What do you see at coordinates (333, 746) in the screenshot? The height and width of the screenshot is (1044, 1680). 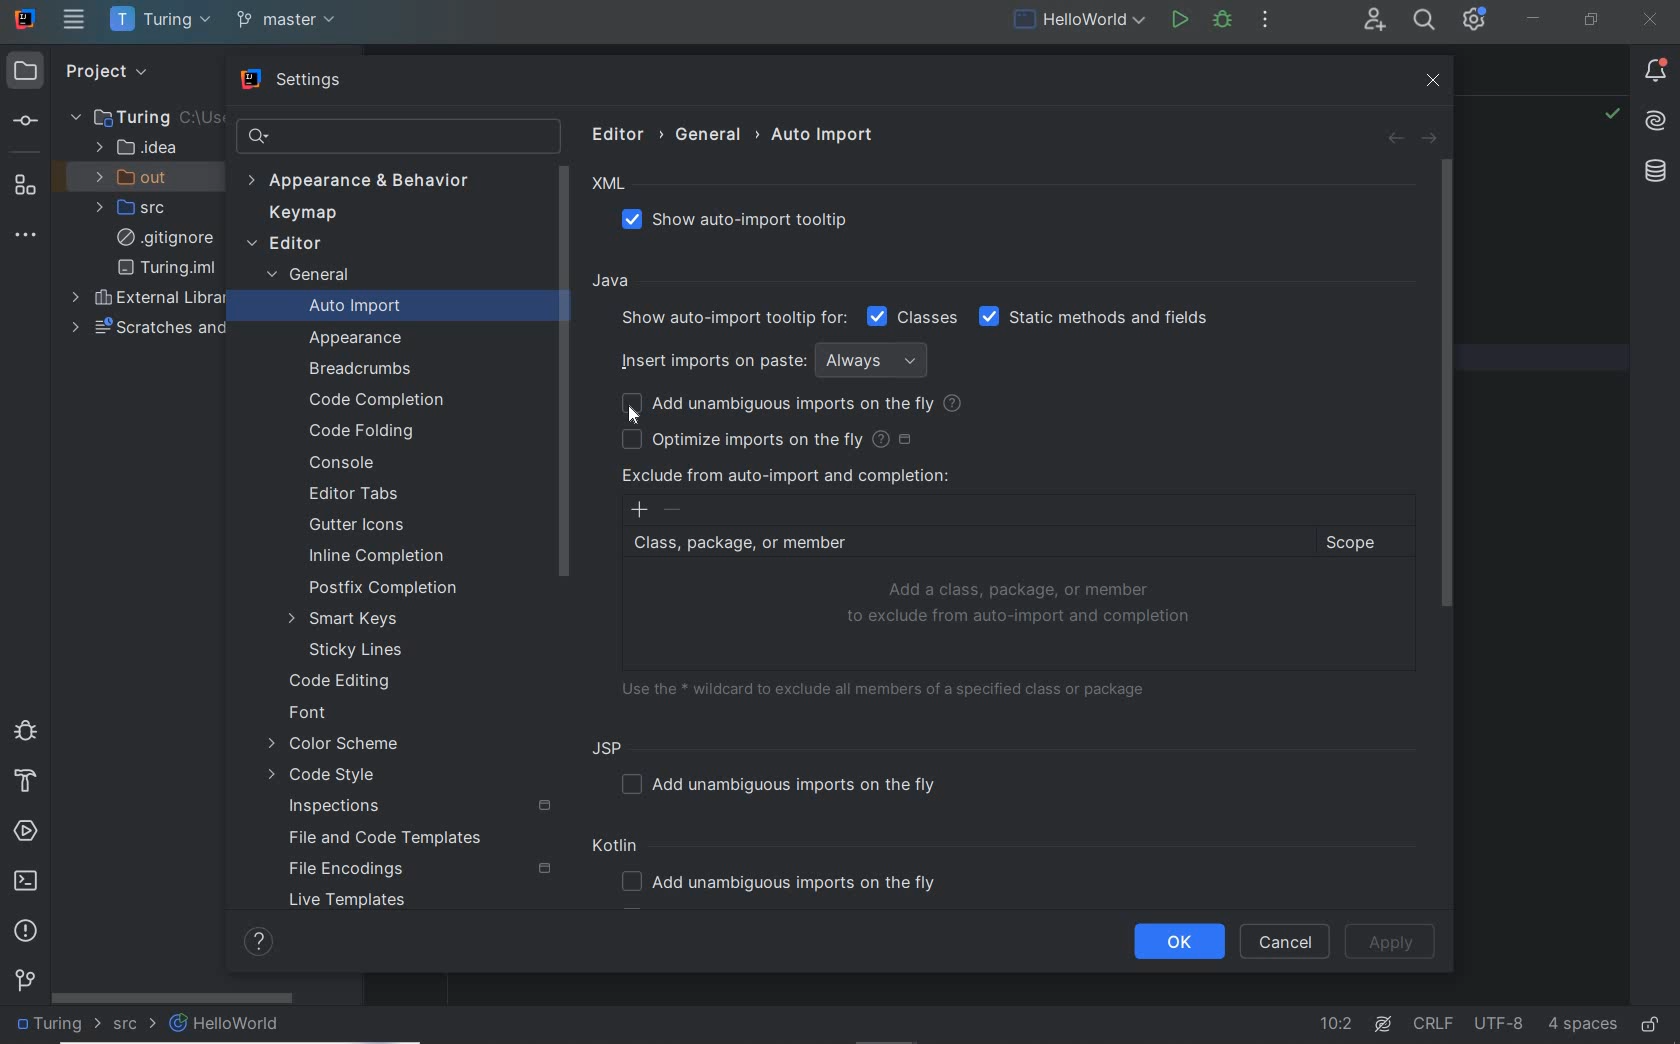 I see `COLOR SCHEME` at bounding box center [333, 746].